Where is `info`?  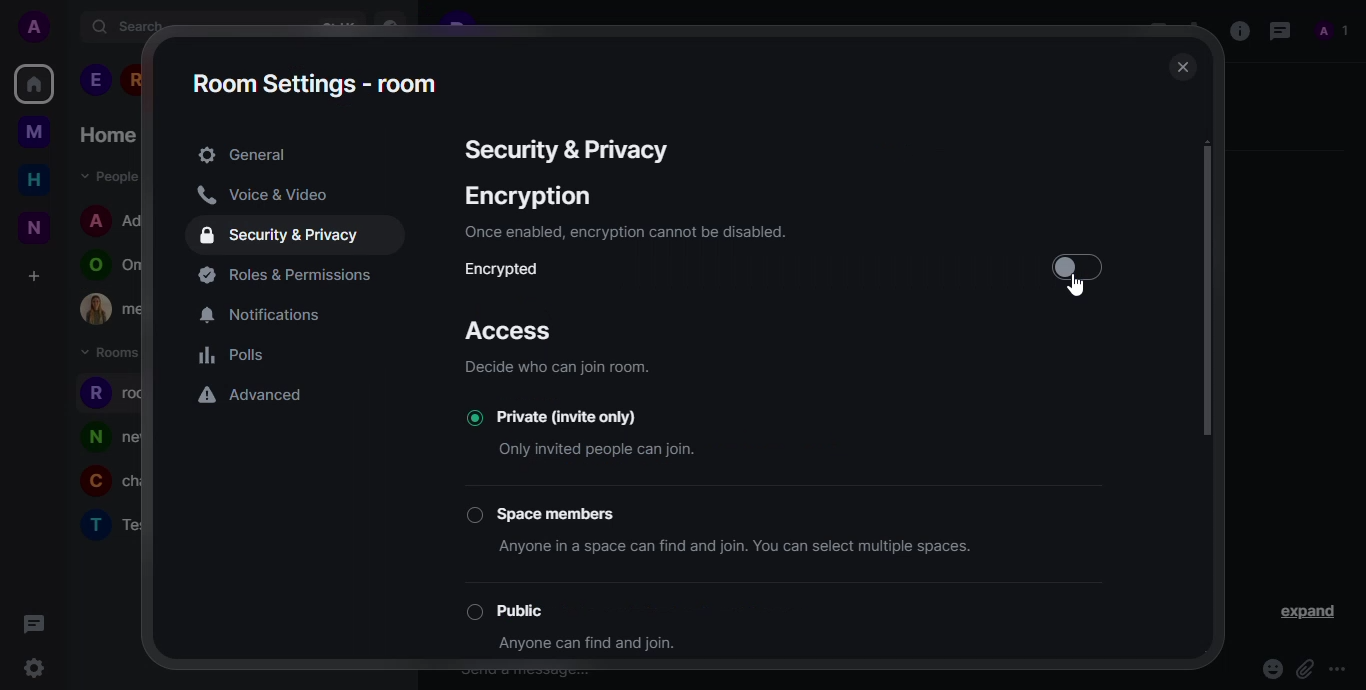
info is located at coordinates (623, 232).